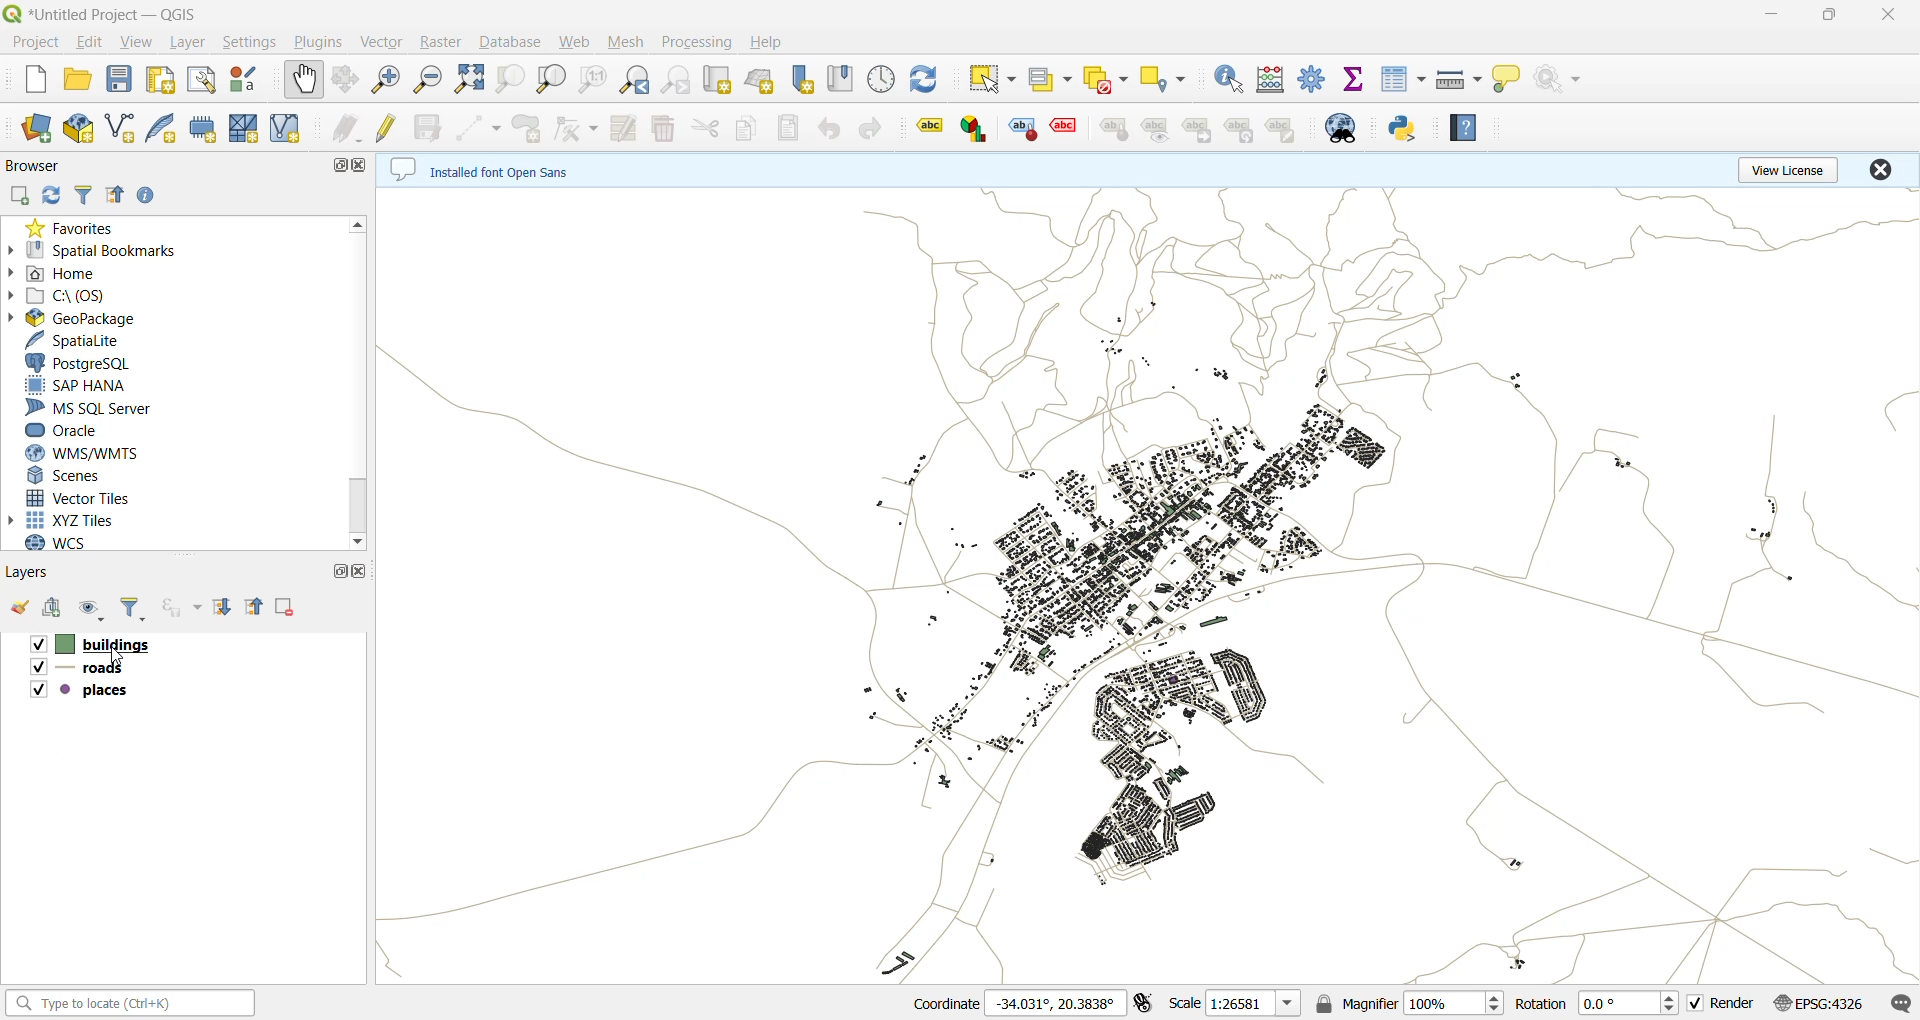  Describe the element at coordinates (85, 668) in the screenshot. I see `roads` at that location.